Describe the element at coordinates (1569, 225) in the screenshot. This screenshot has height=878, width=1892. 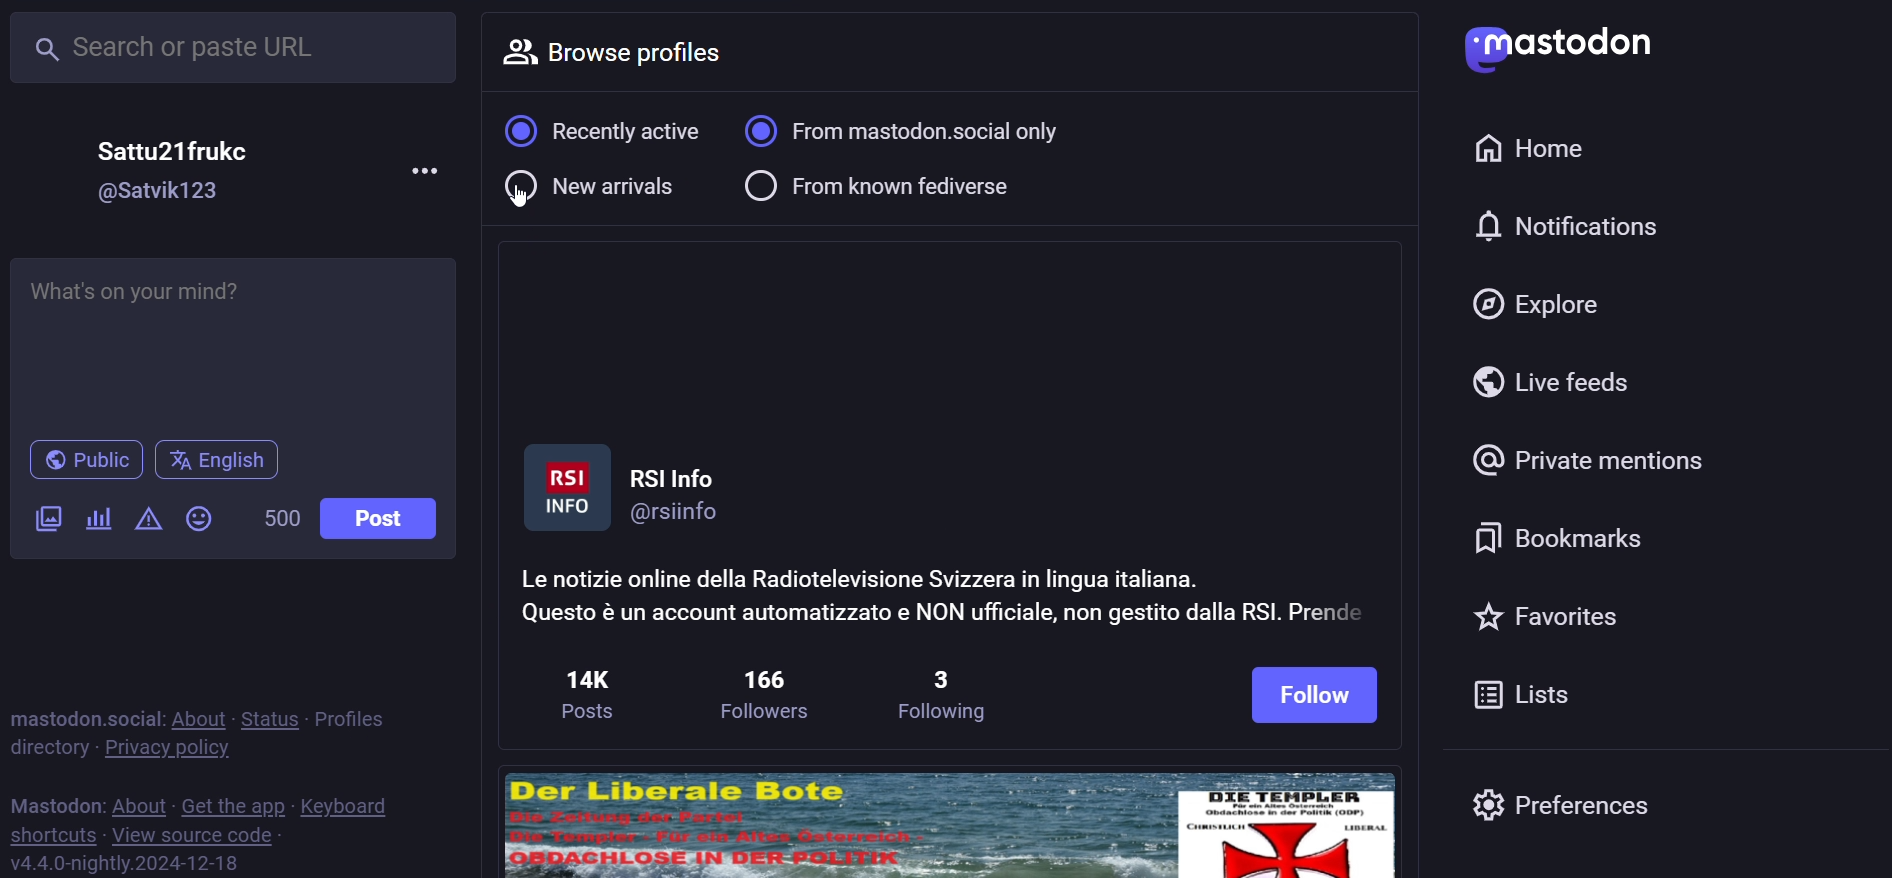
I see `notification` at that location.